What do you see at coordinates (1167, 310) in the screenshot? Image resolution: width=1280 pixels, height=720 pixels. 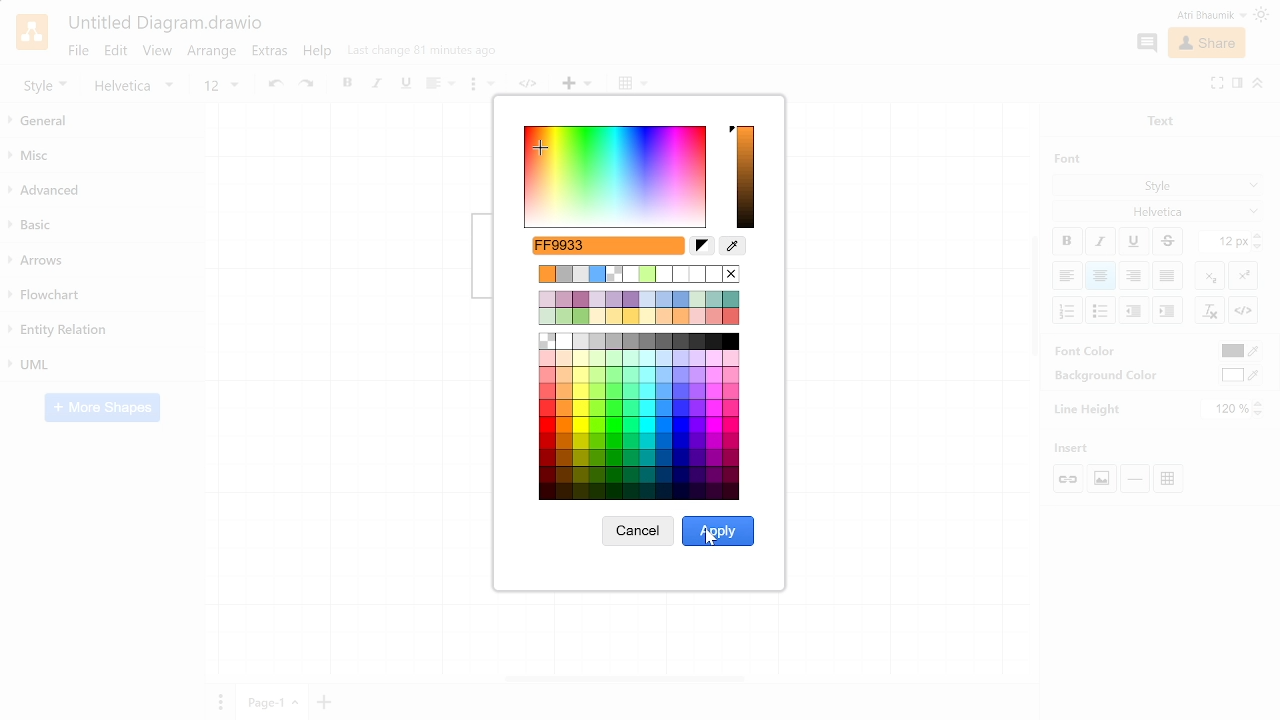 I see `Decrease indent` at bounding box center [1167, 310].